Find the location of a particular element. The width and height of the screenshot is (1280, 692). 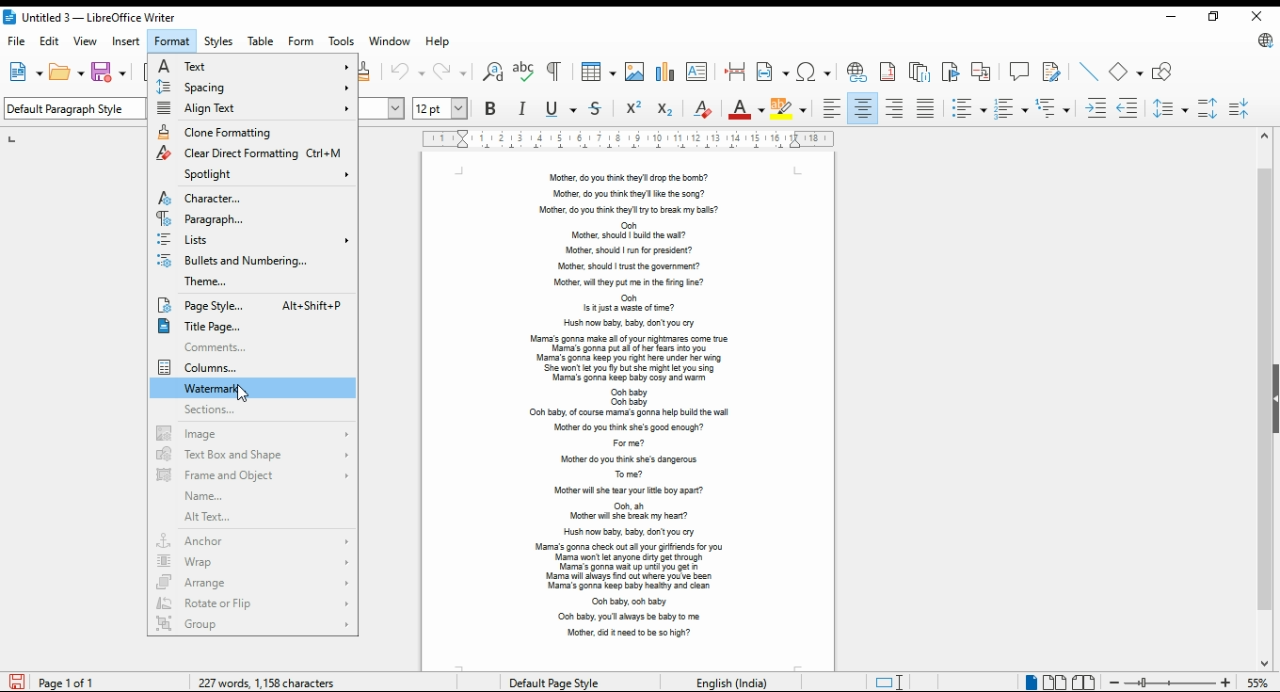

strikethrough is located at coordinates (596, 107).